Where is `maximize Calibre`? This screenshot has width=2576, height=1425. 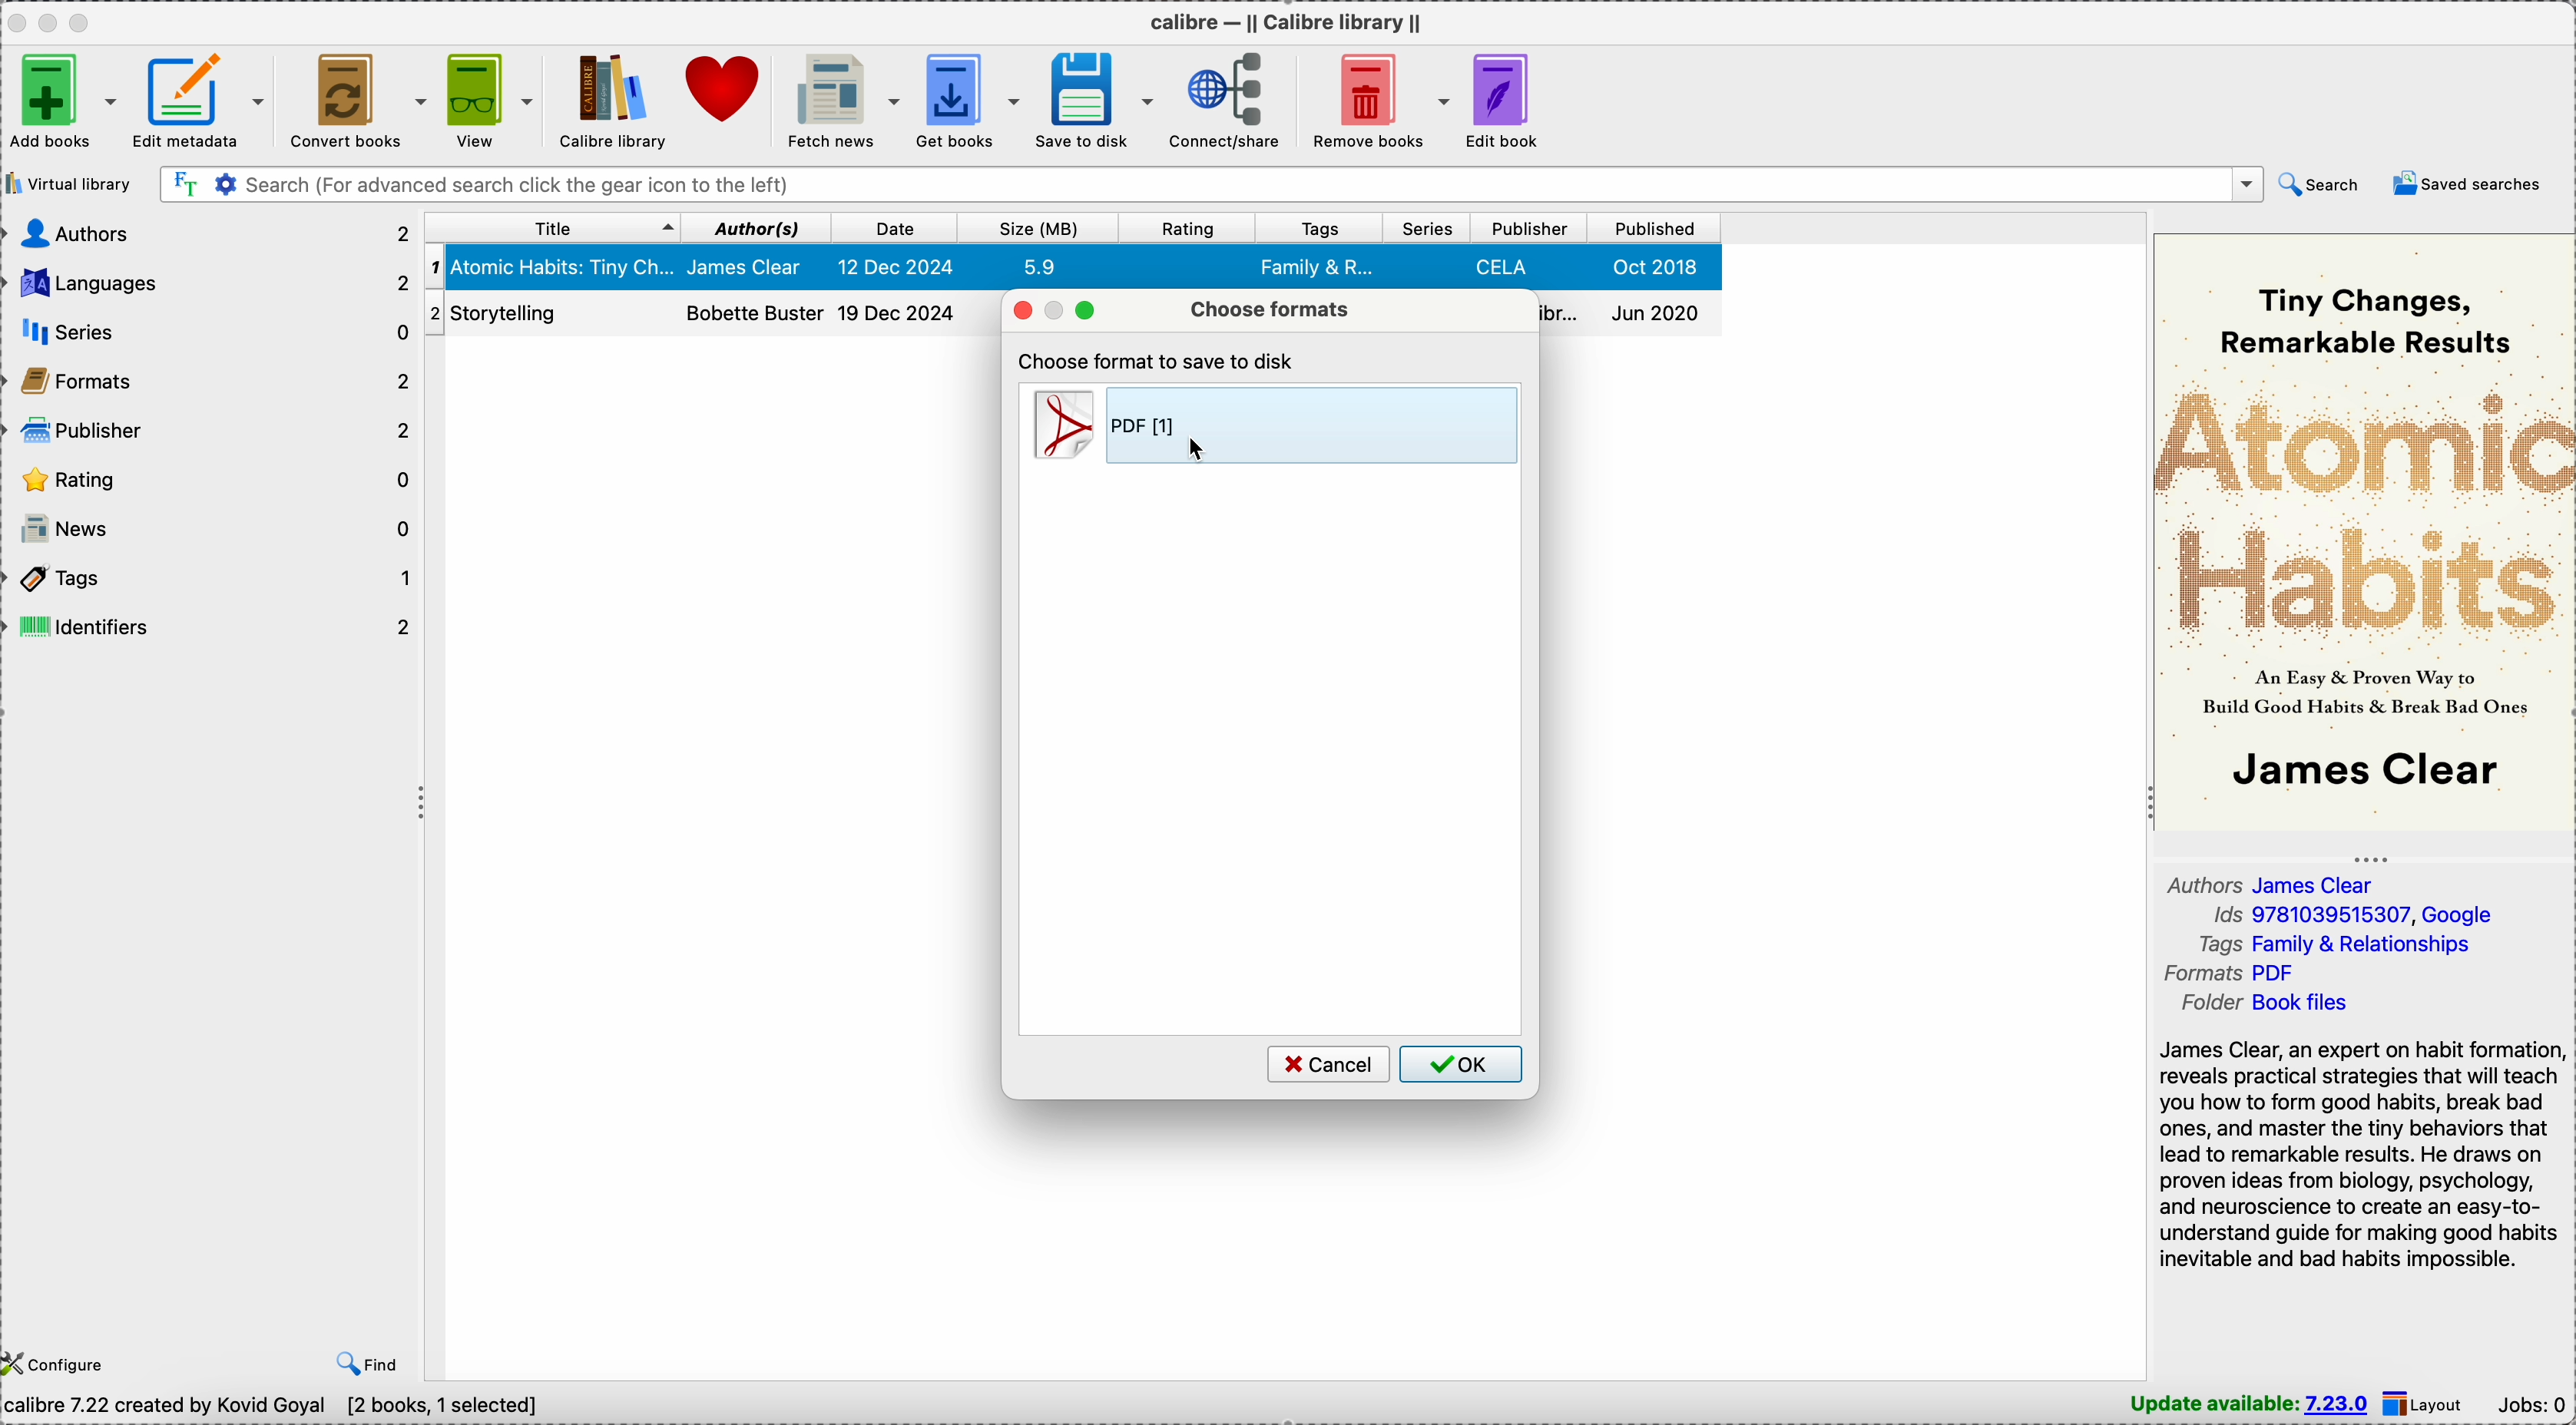
maximize Calibre is located at coordinates (85, 19).